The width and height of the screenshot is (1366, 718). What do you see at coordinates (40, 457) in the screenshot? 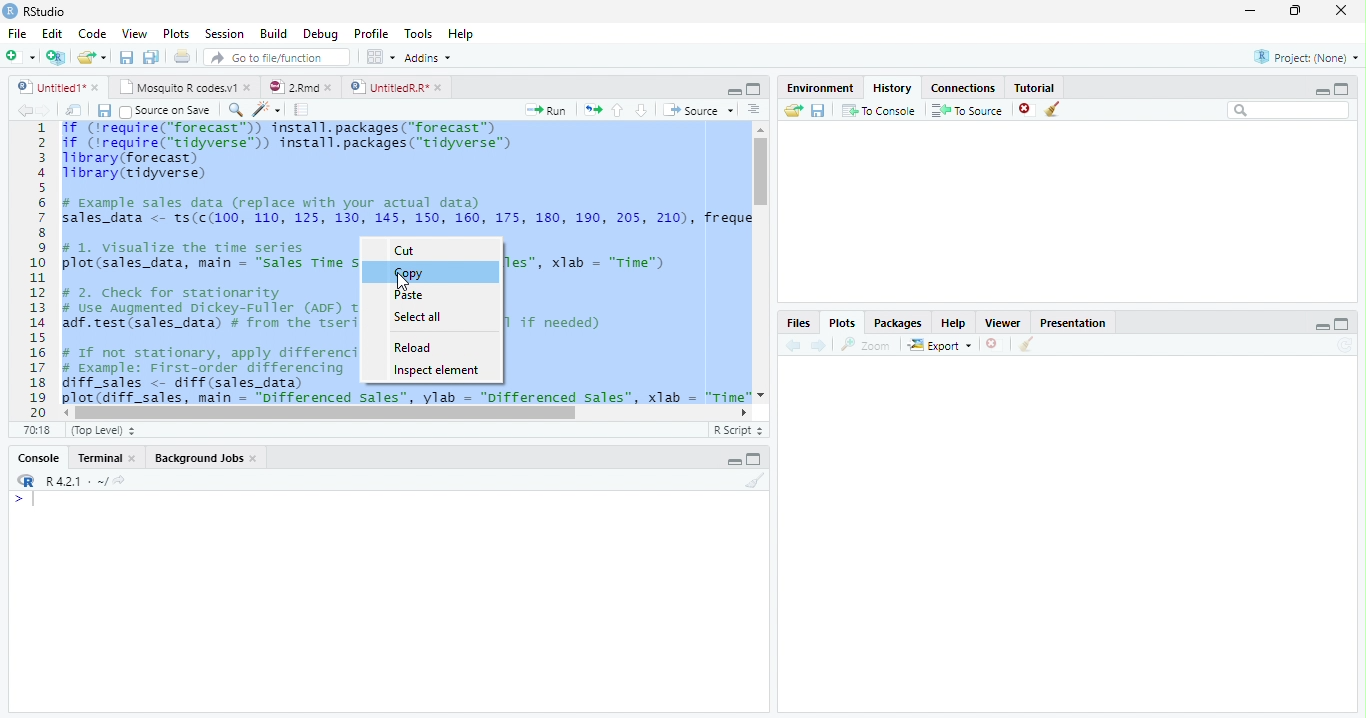
I see `Console` at bounding box center [40, 457].